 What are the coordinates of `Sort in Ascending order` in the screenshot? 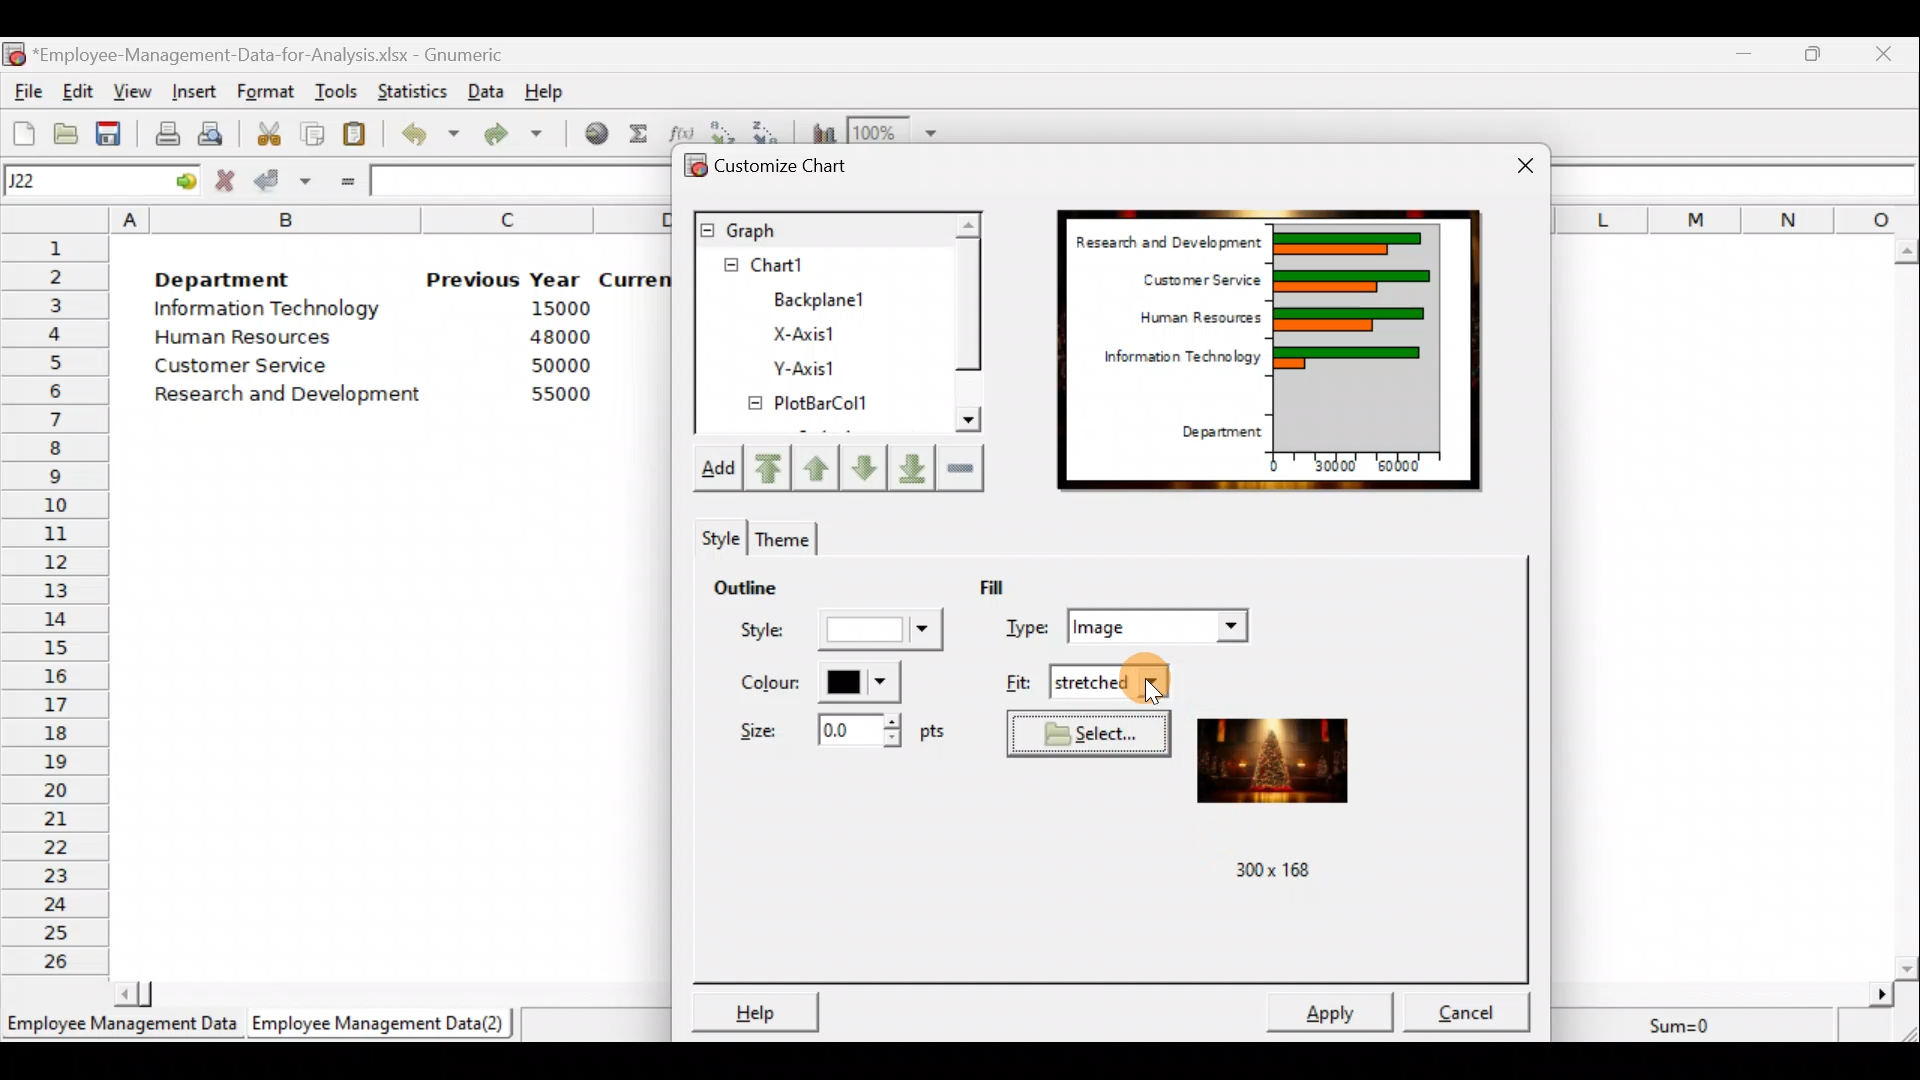 It's located at (724, 129).